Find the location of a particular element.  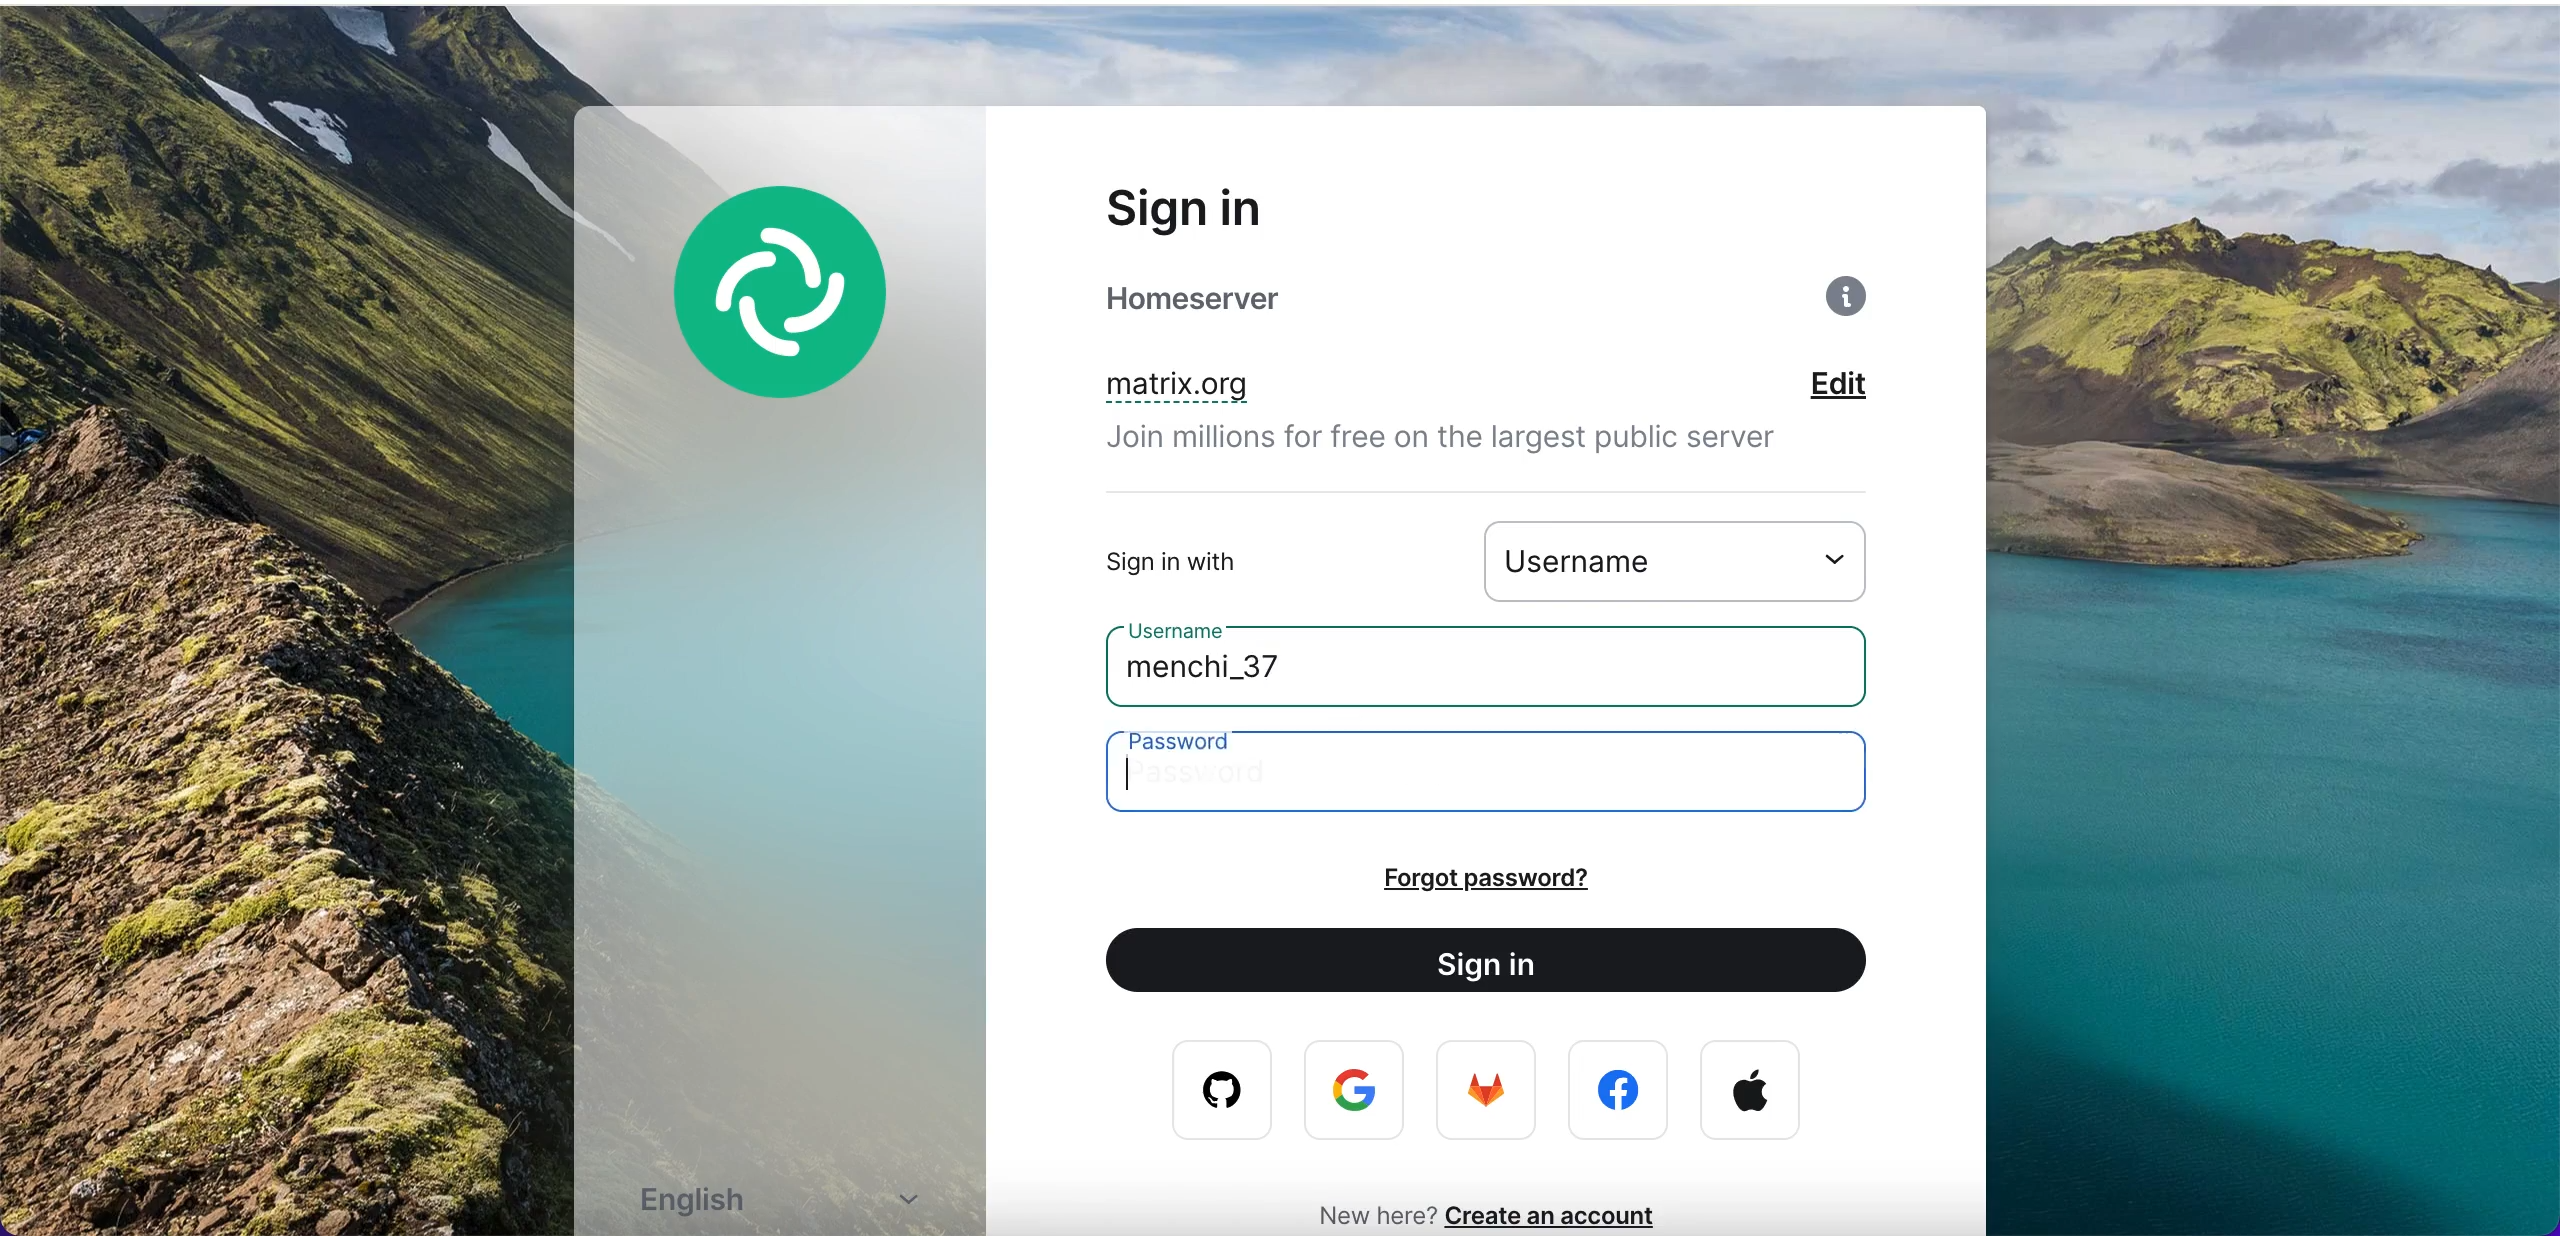

create an account is located at coordinates (1563, 1215).